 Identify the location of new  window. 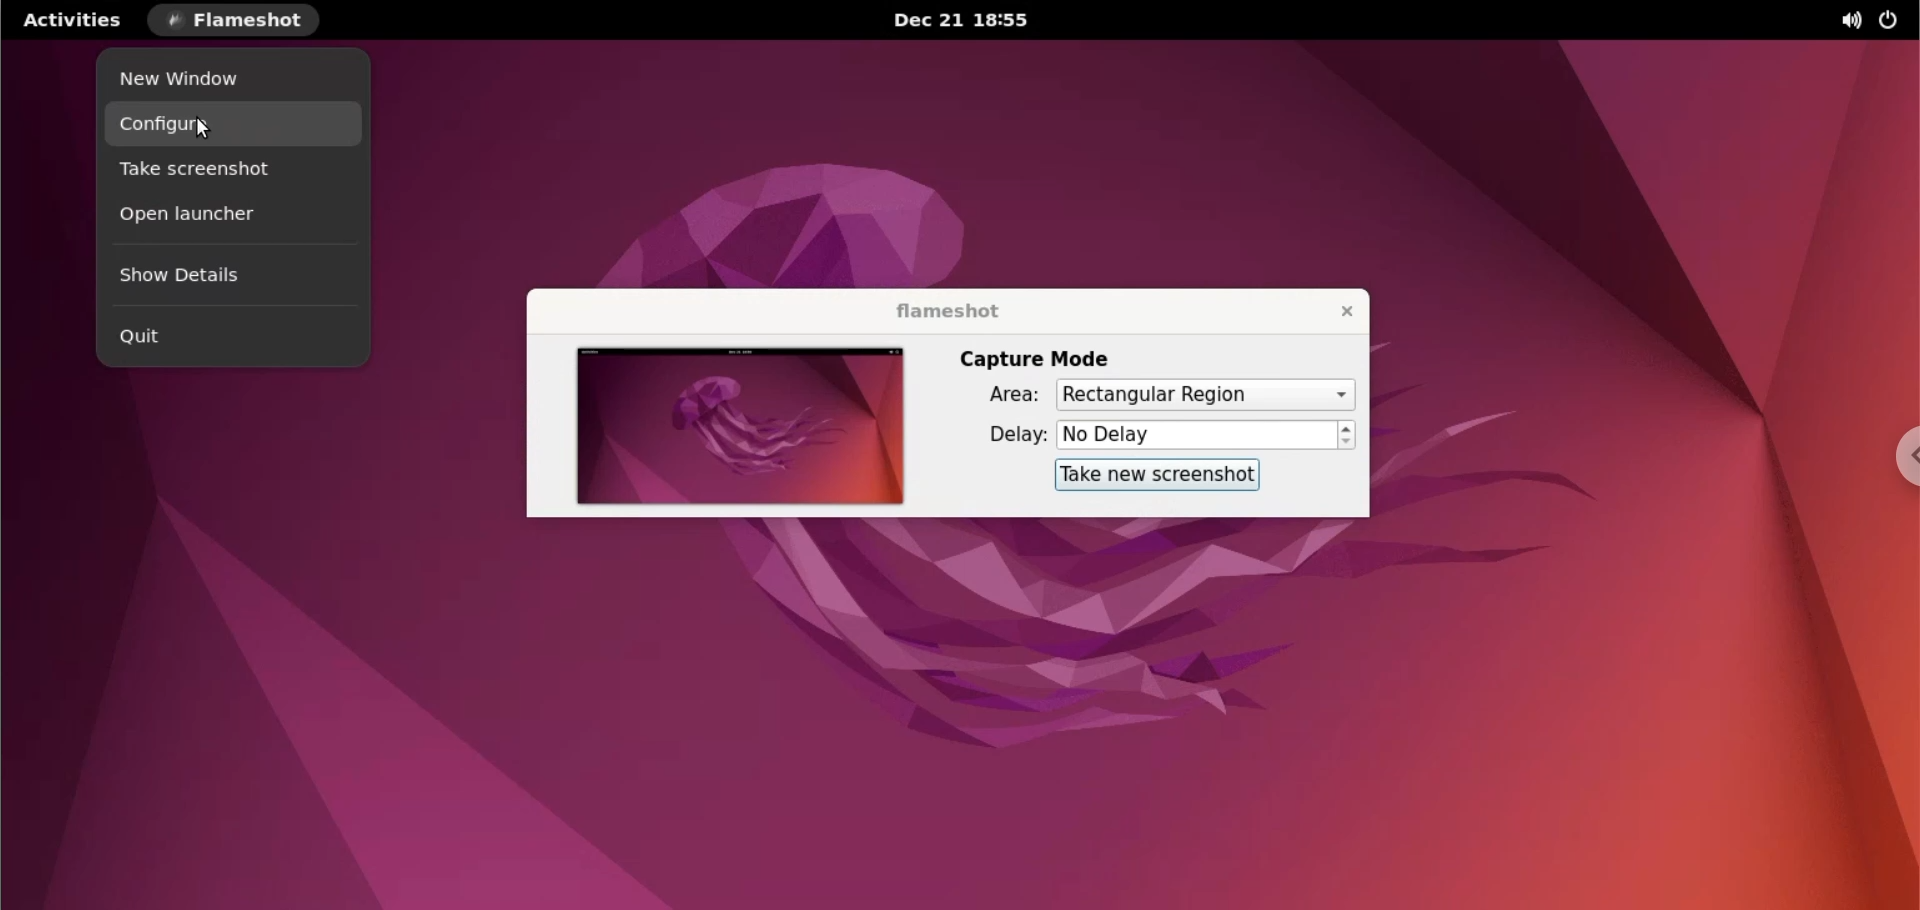
(226, 81).